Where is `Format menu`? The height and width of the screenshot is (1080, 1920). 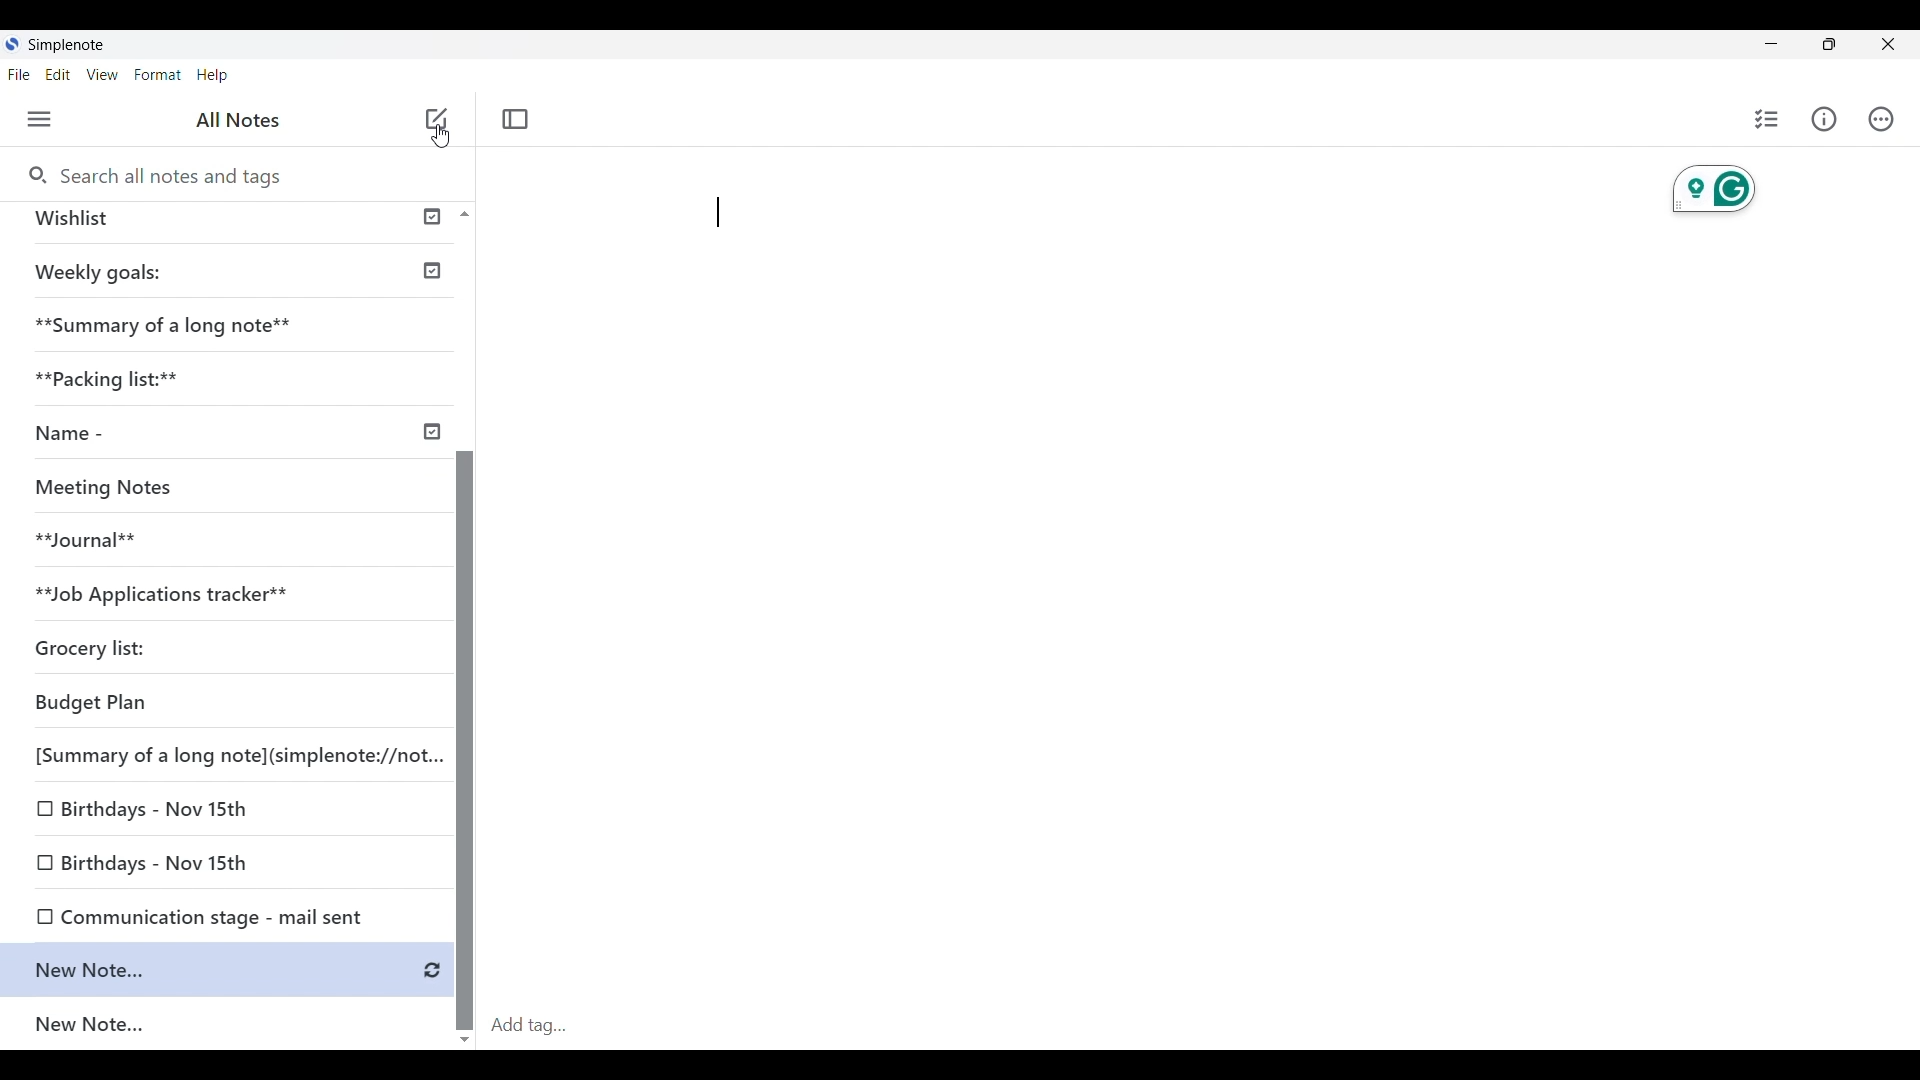
Format menu is located at coordinates (157, 75).